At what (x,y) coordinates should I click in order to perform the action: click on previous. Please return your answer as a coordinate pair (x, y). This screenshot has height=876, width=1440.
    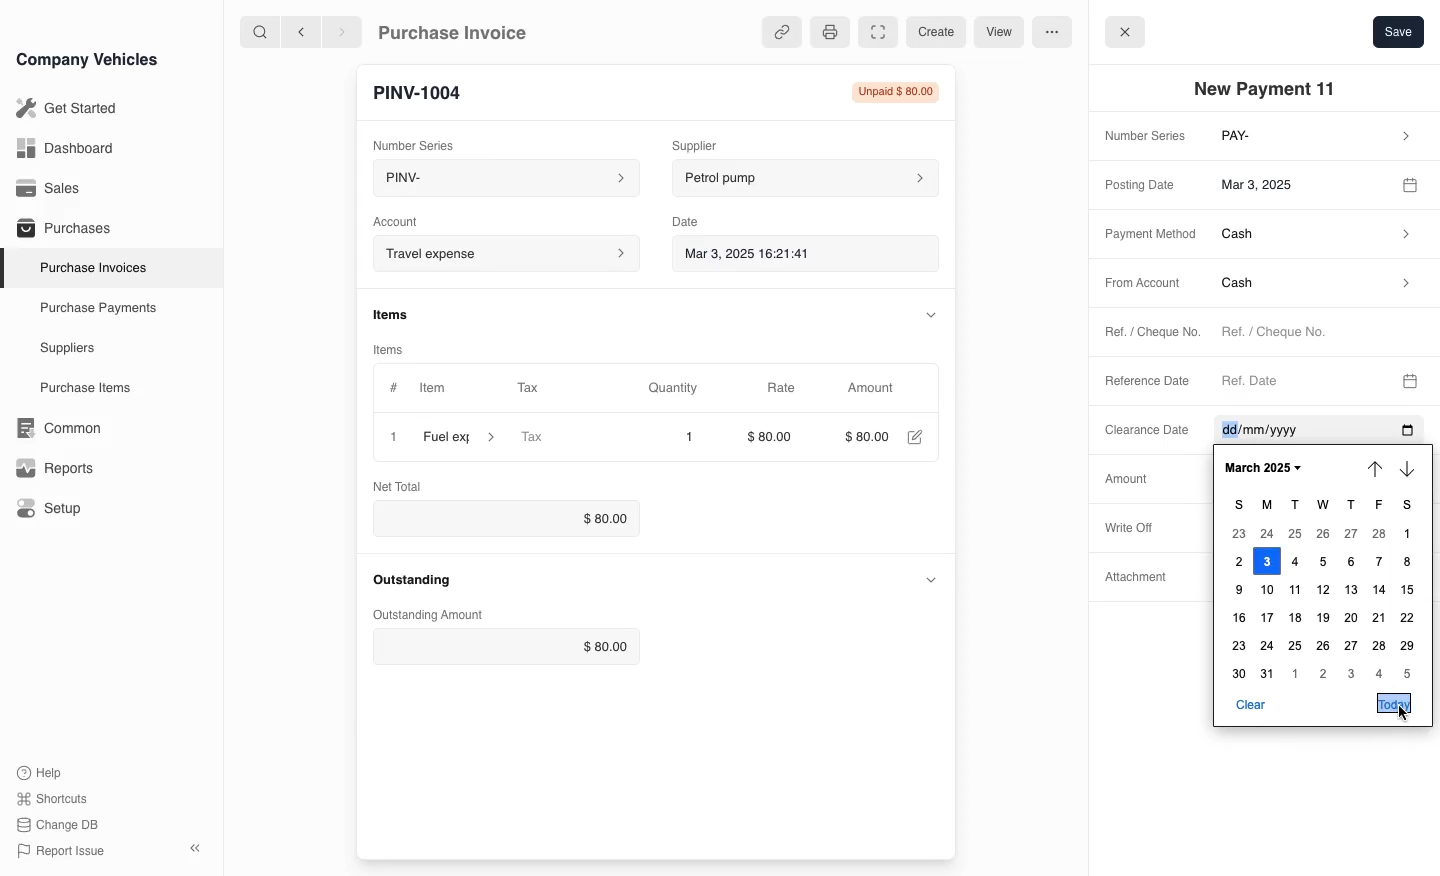
    Looking at the image, I should click on (299, 31).